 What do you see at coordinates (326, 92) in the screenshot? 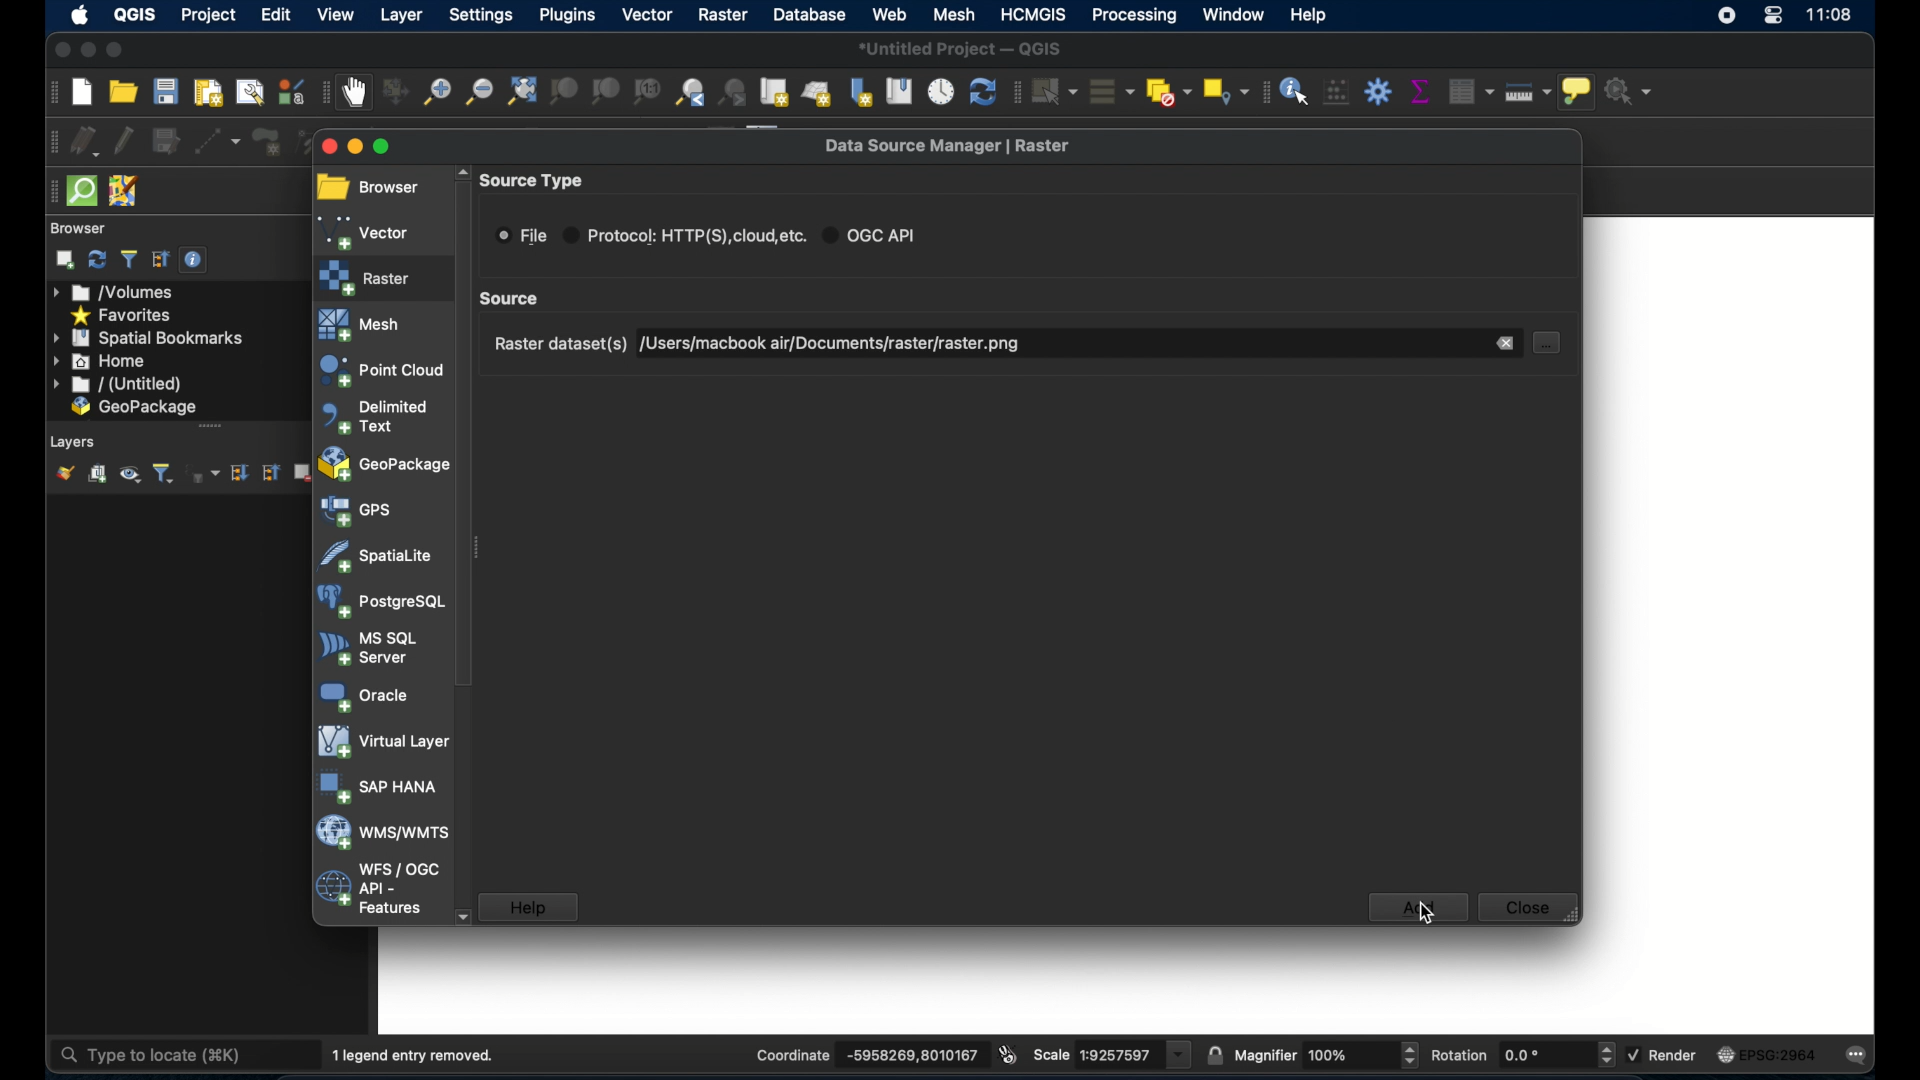
I see `map navigation toolbar` at bounding box center [326, 92].